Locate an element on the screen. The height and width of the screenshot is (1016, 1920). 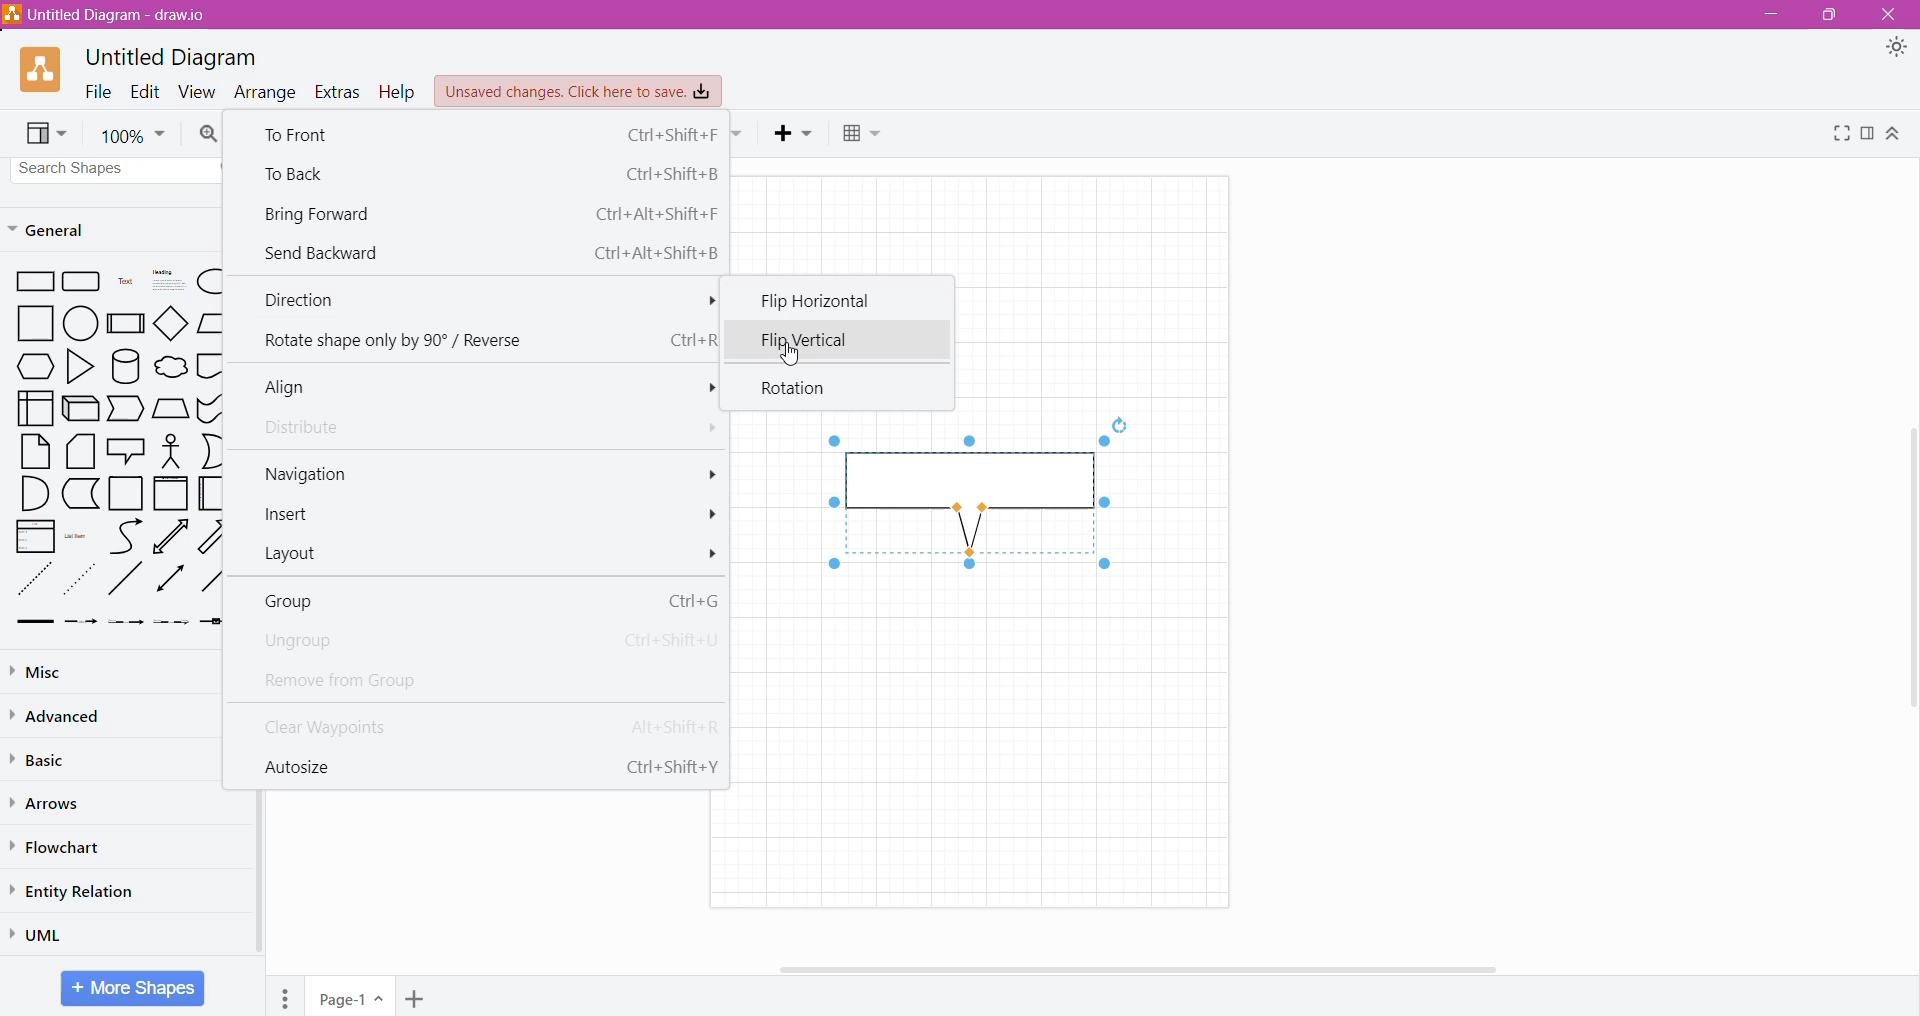
Flip Vertical is located at coordinates (795, 339).